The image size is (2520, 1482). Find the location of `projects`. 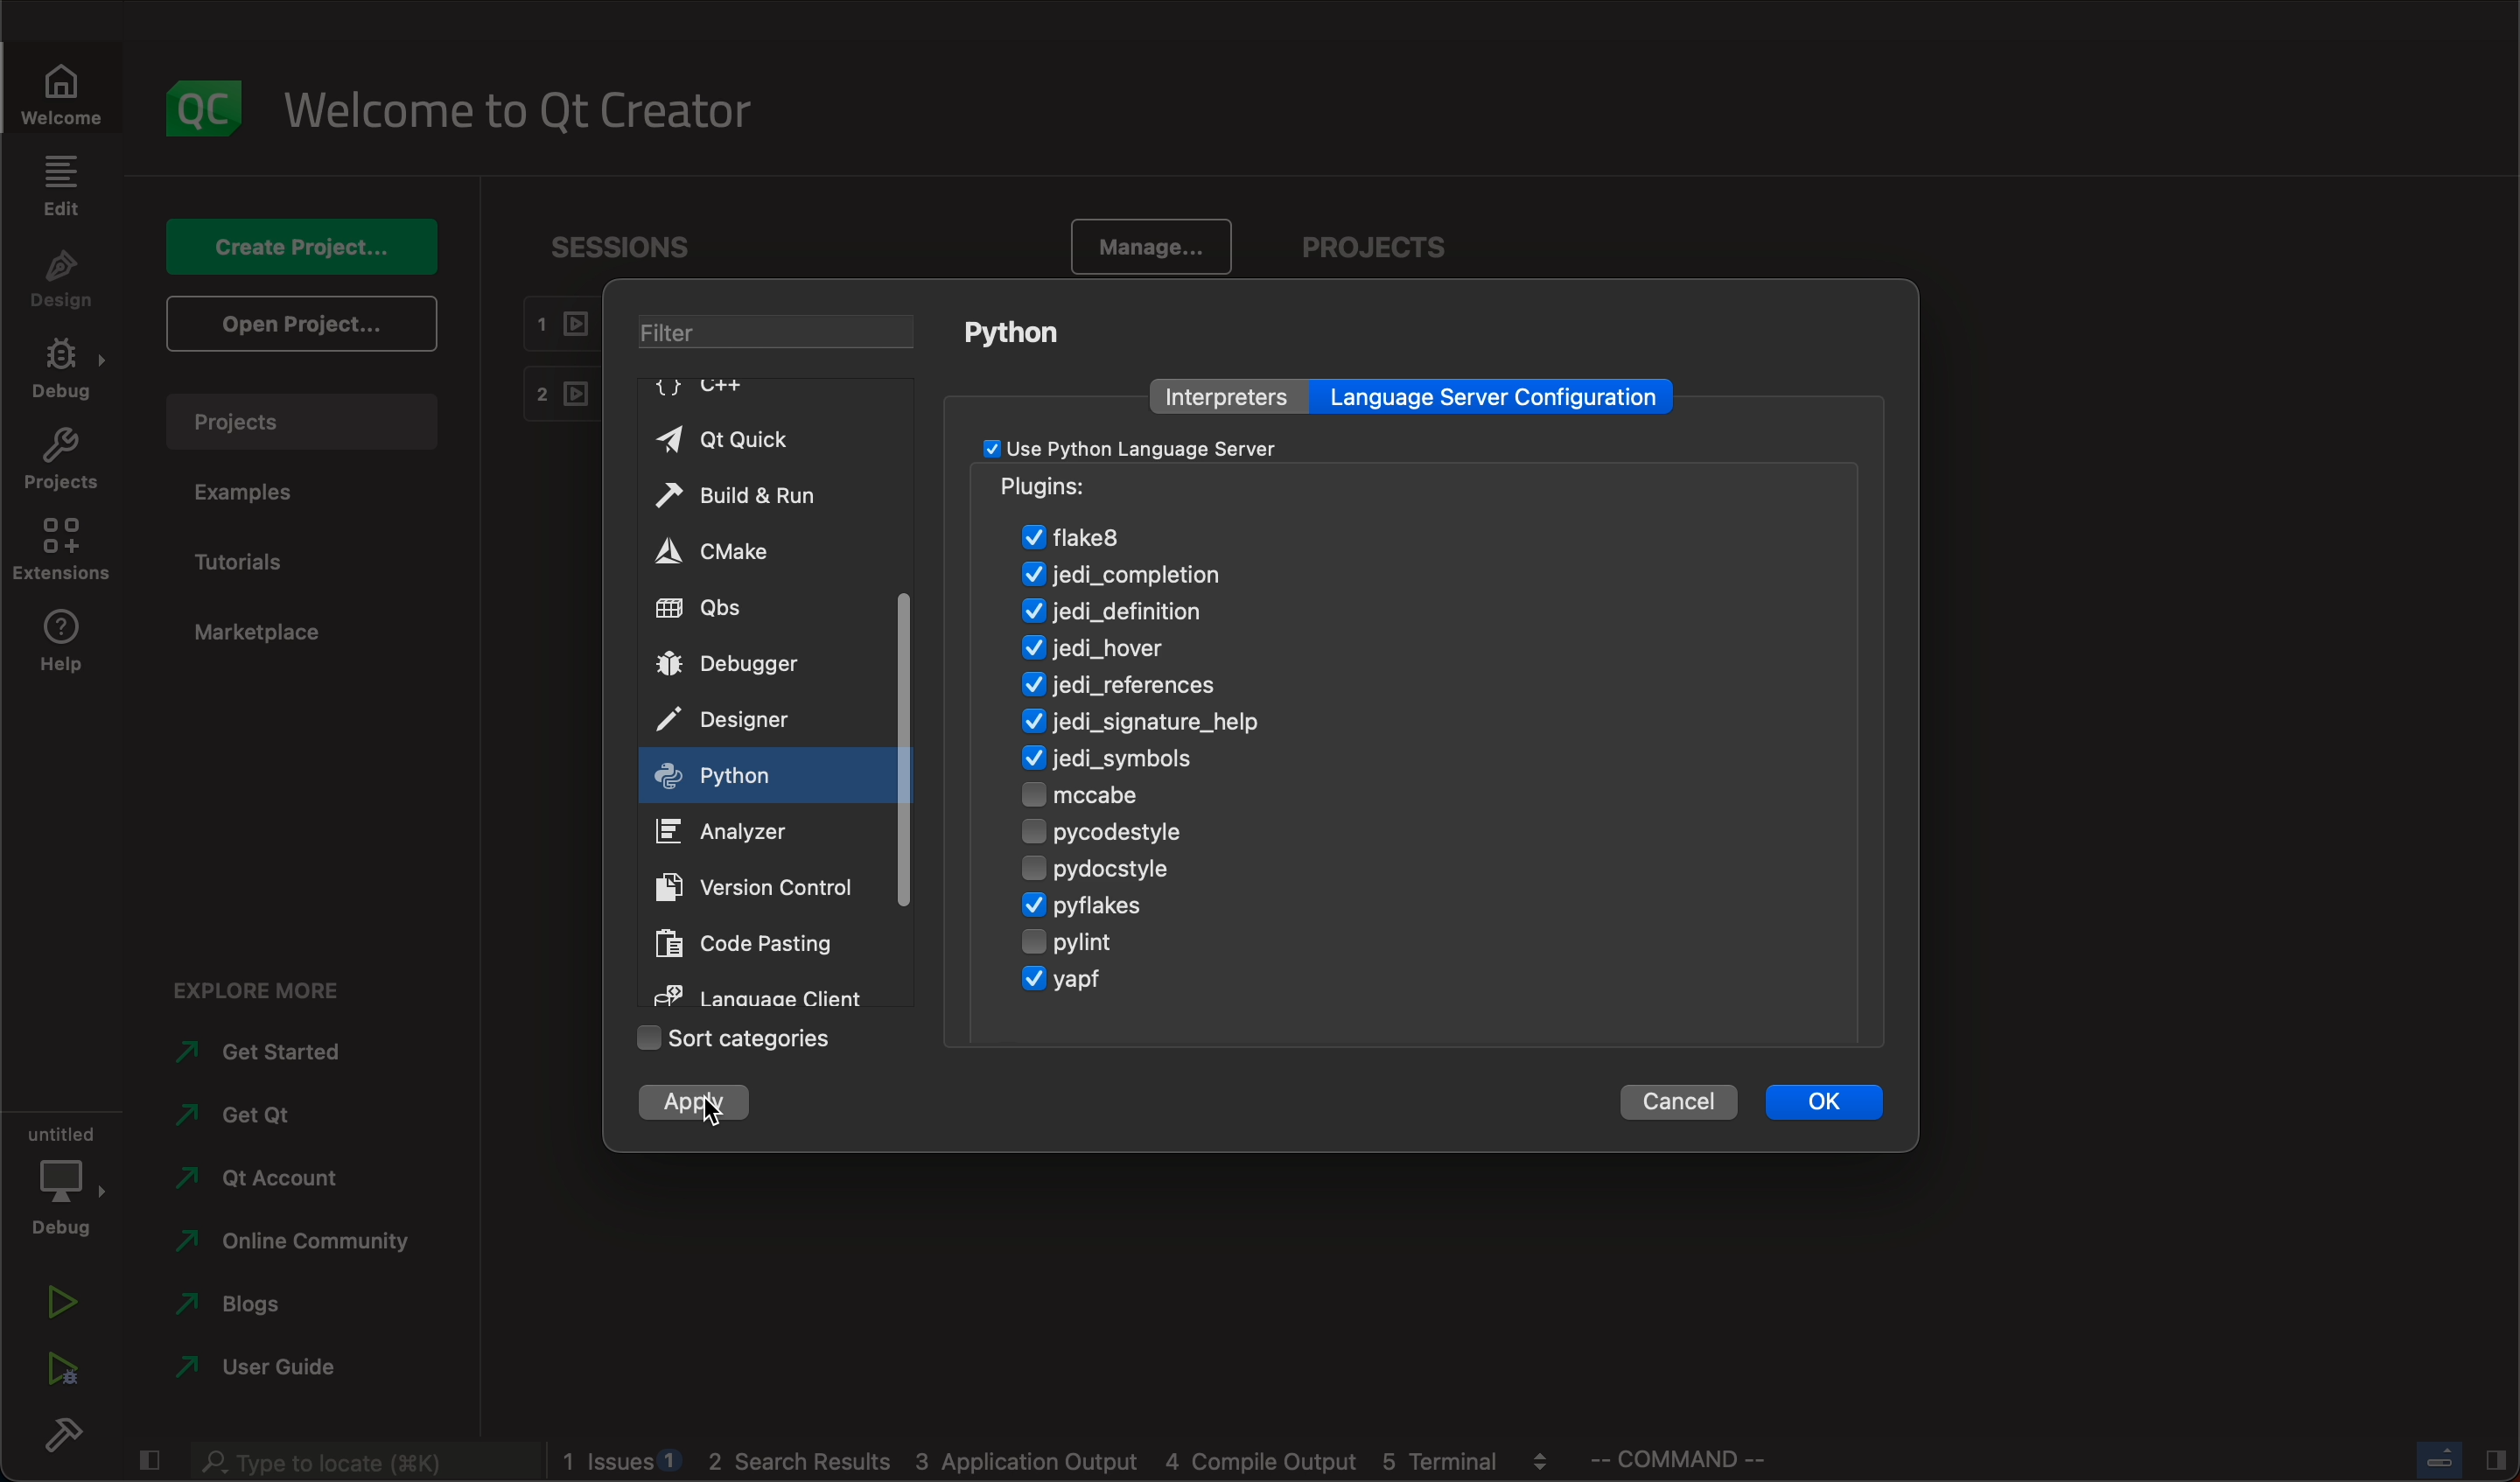

projects is located at coordinates (59, 460).